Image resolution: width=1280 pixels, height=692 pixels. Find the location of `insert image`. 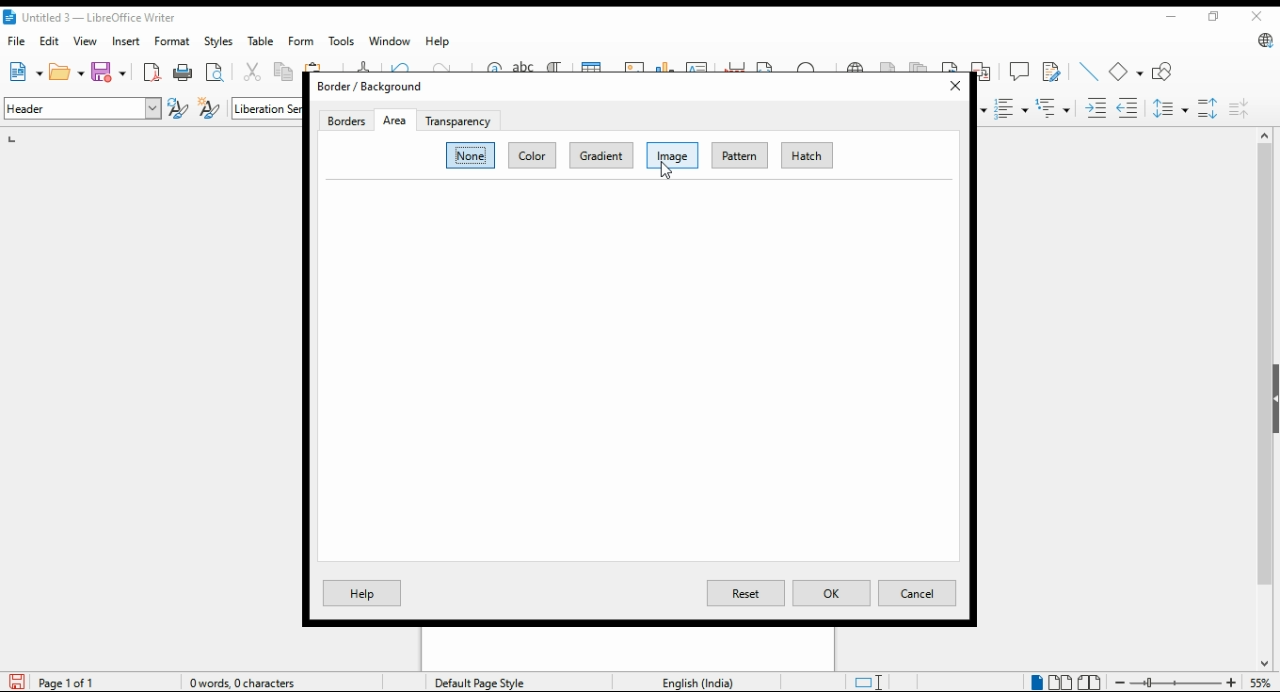

insert image is located at coordinates (635, 64).